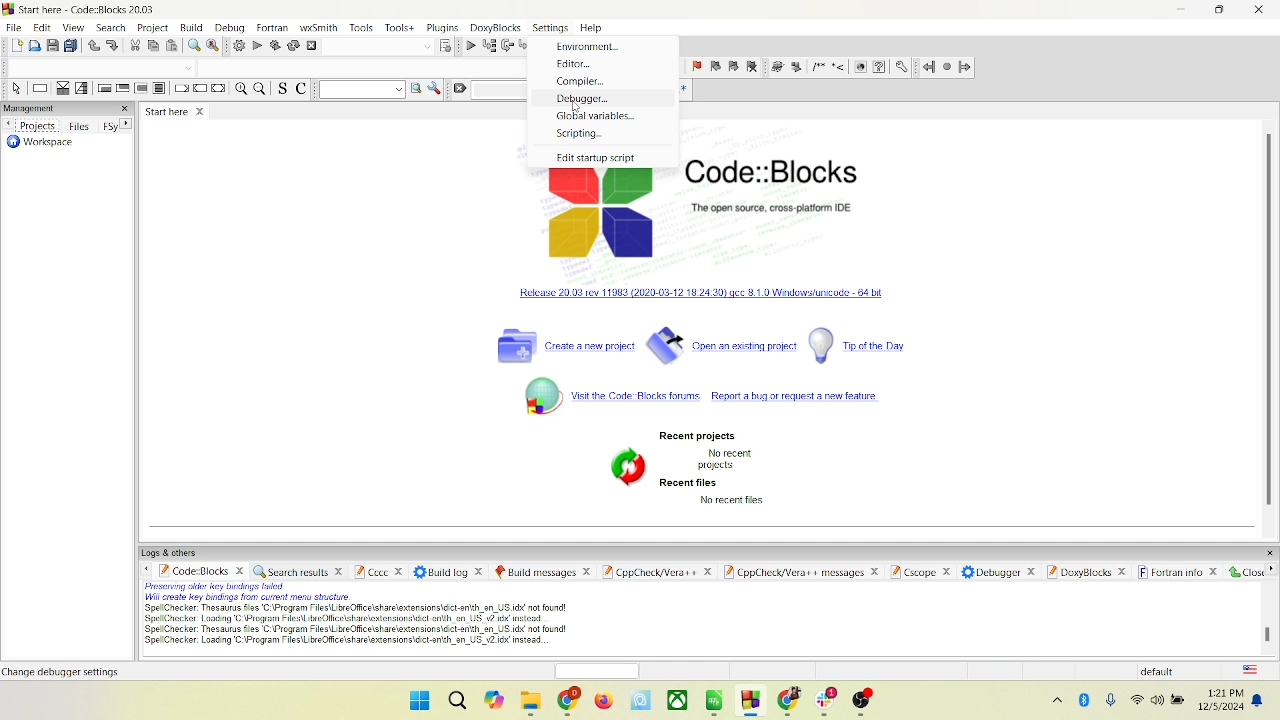 The width and height of the screenshot is (1280, 720). What do you see at coordinates (715, 67) in the screenshot?
I see `prev bookmark` at bounding box center [715, 67].